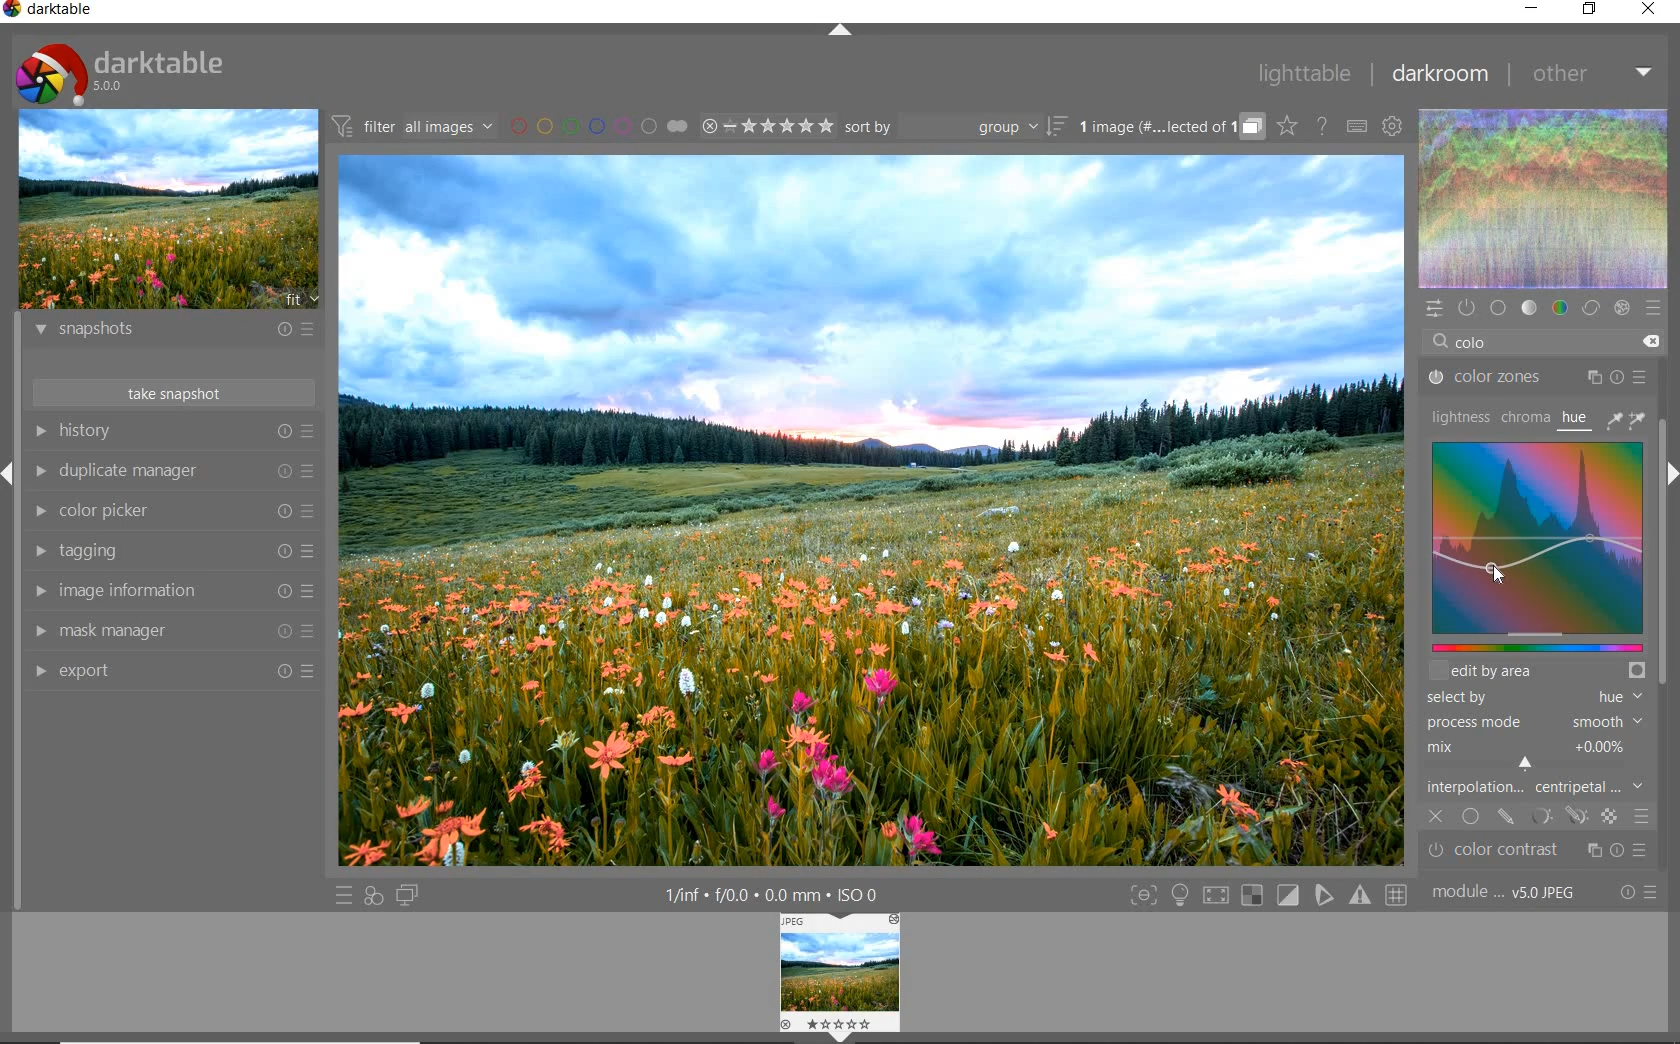  Describe the element at coordinates (1533, 698) in the screenshot. I see `select by` at that location.